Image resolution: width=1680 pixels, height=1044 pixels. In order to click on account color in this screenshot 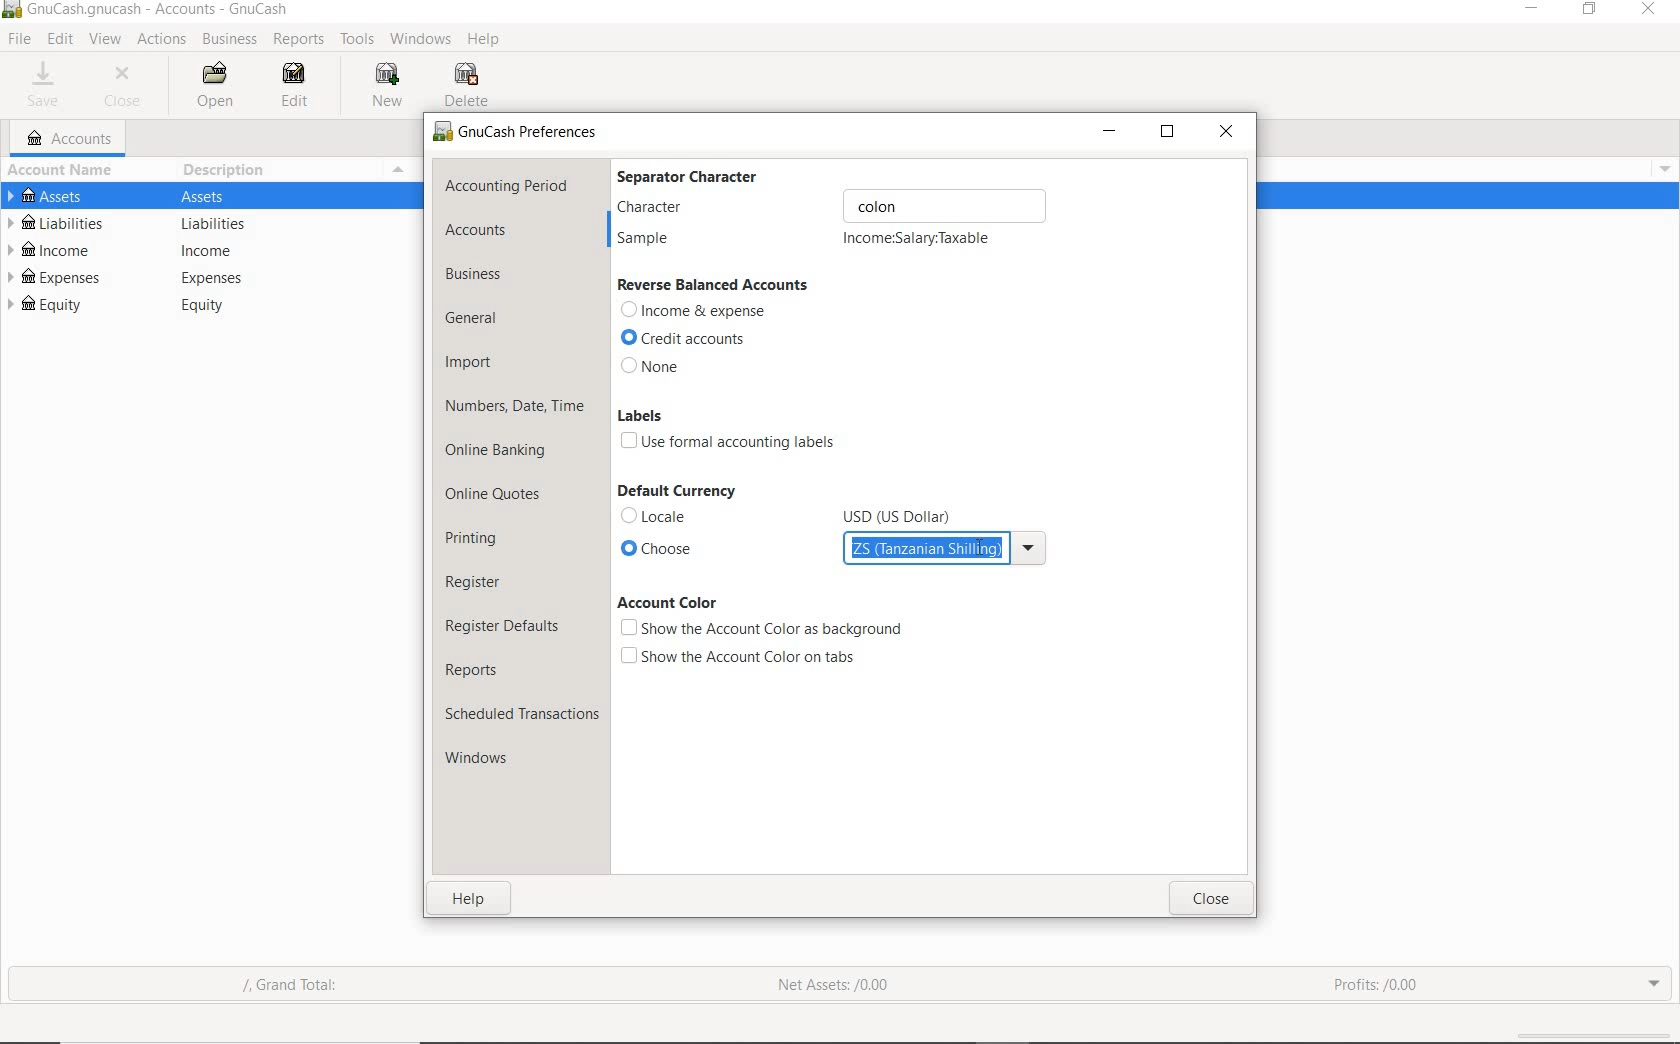, I will do `click(666, 602)`.